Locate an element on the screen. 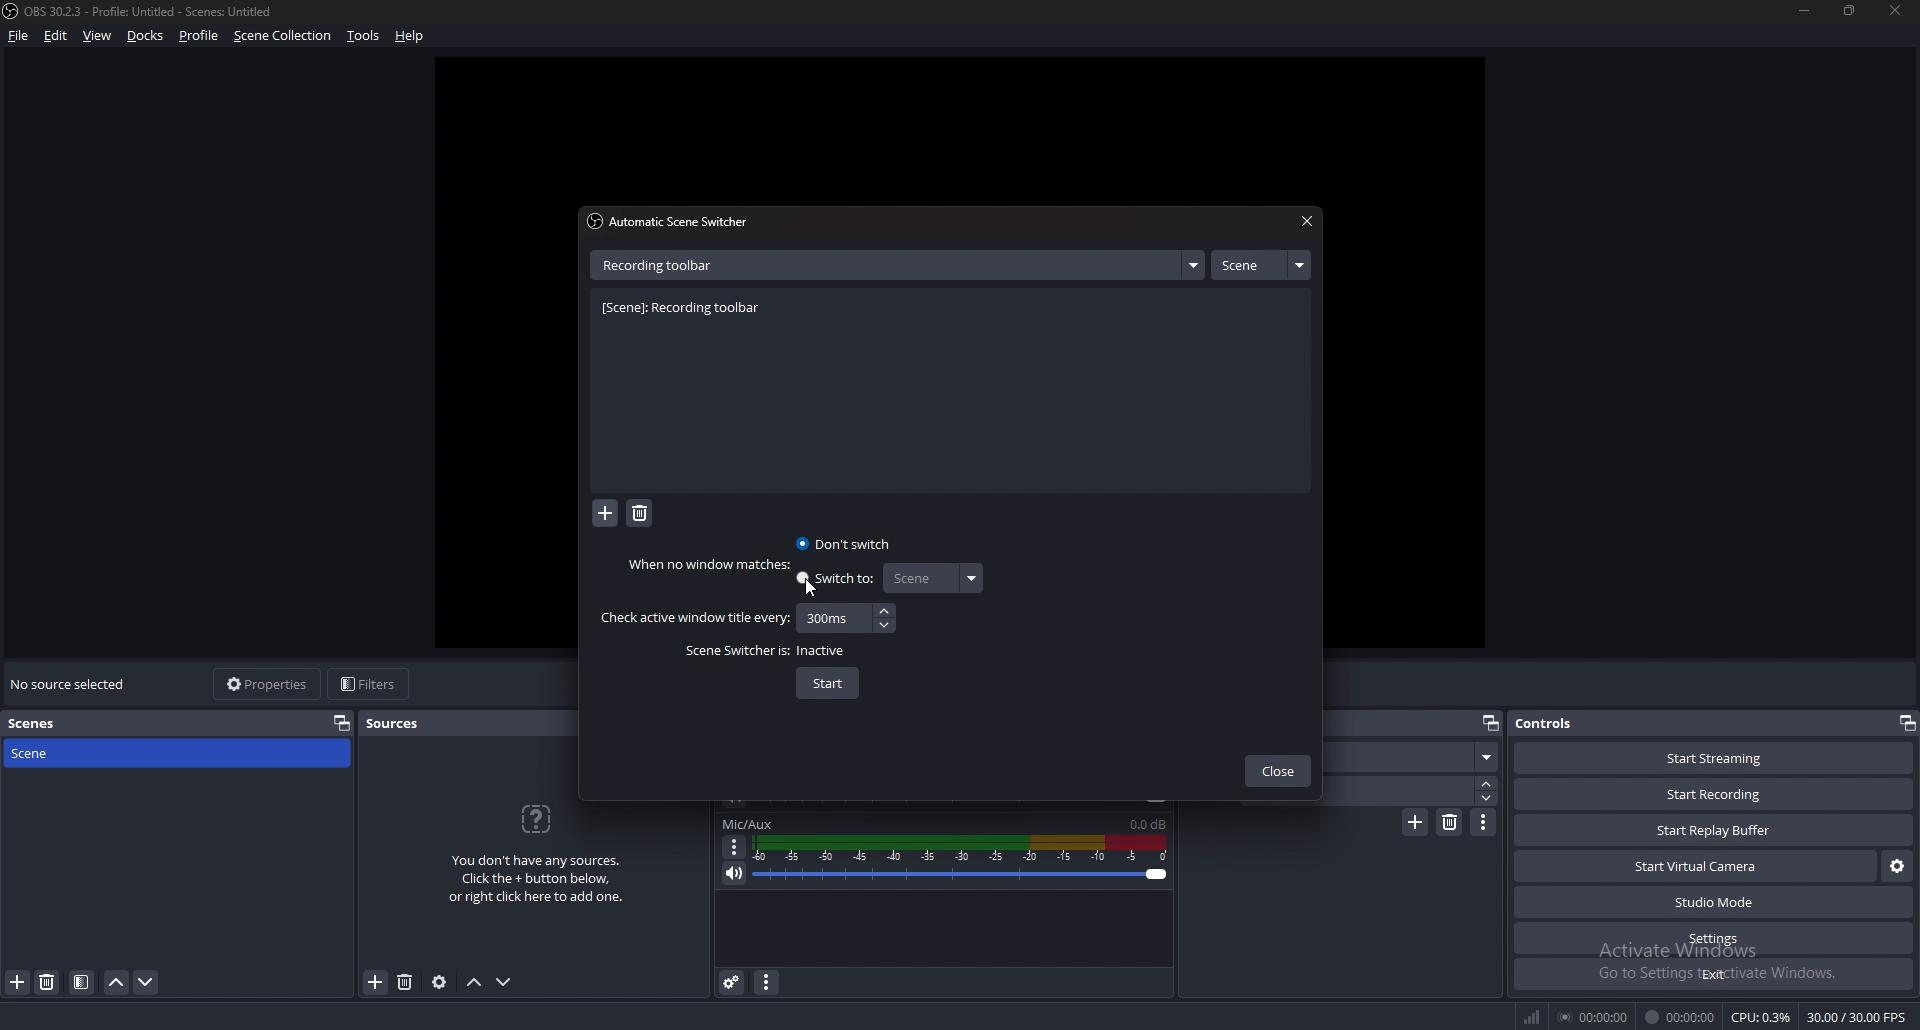 Image resolution: width=1920 pixels, height=1030 pixels. duration is located at coordinates (1410, 790).